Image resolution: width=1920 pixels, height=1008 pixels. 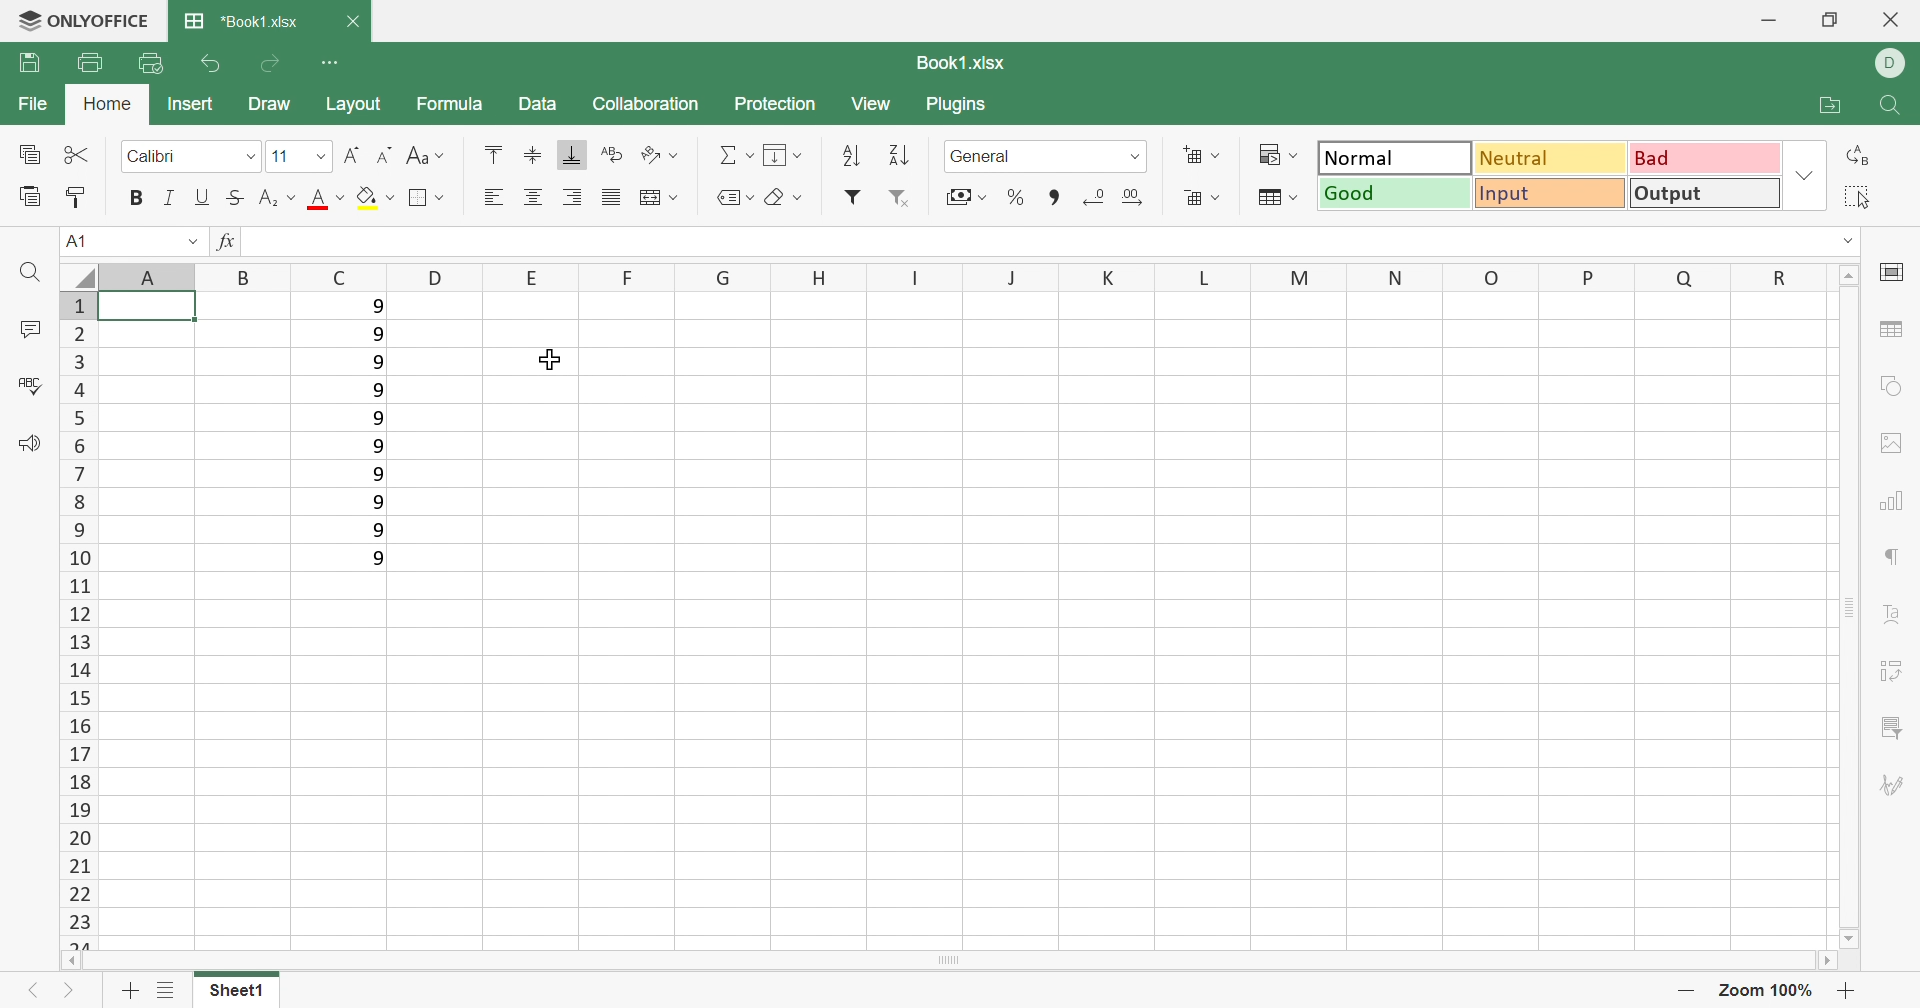 What do you see at coordinates (980, 156) in the screenshot?
I see `General` at bounding box center [980, 156].